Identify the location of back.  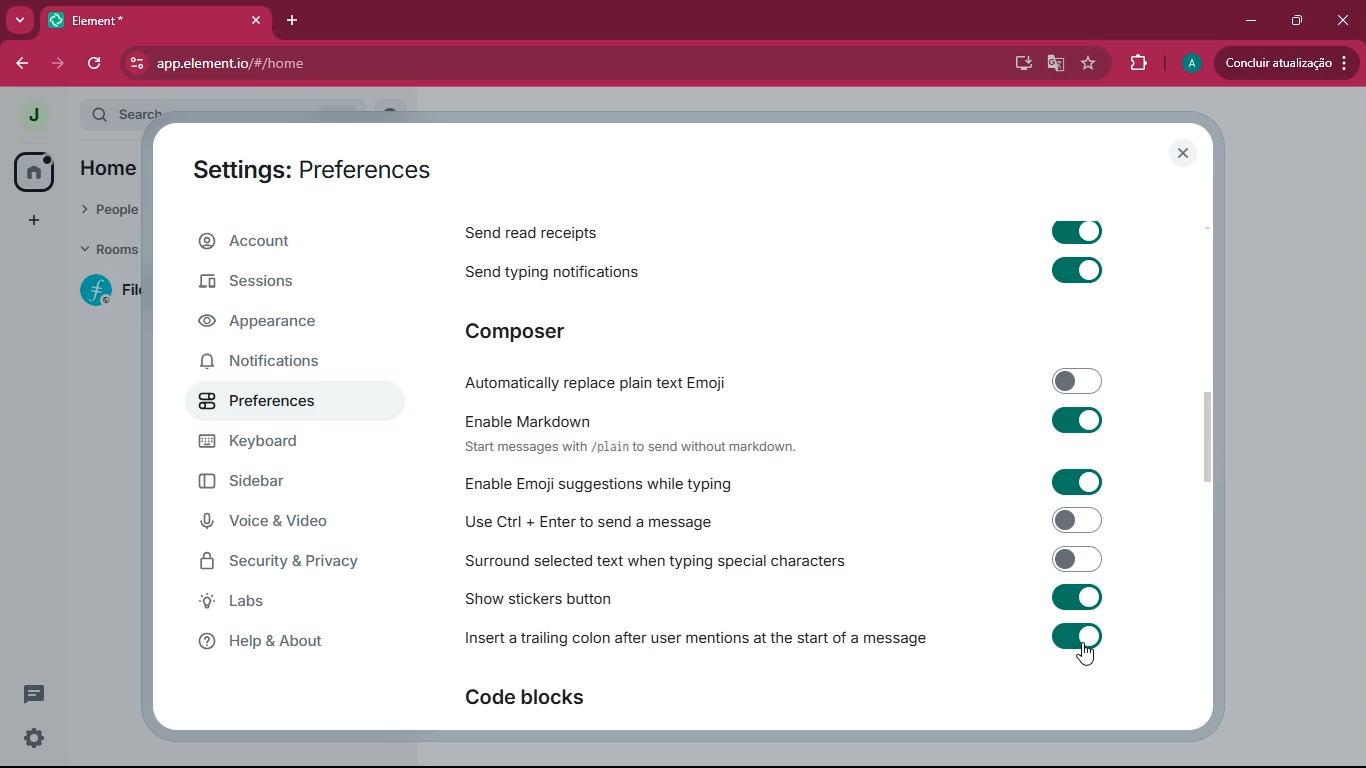
(23, 63).